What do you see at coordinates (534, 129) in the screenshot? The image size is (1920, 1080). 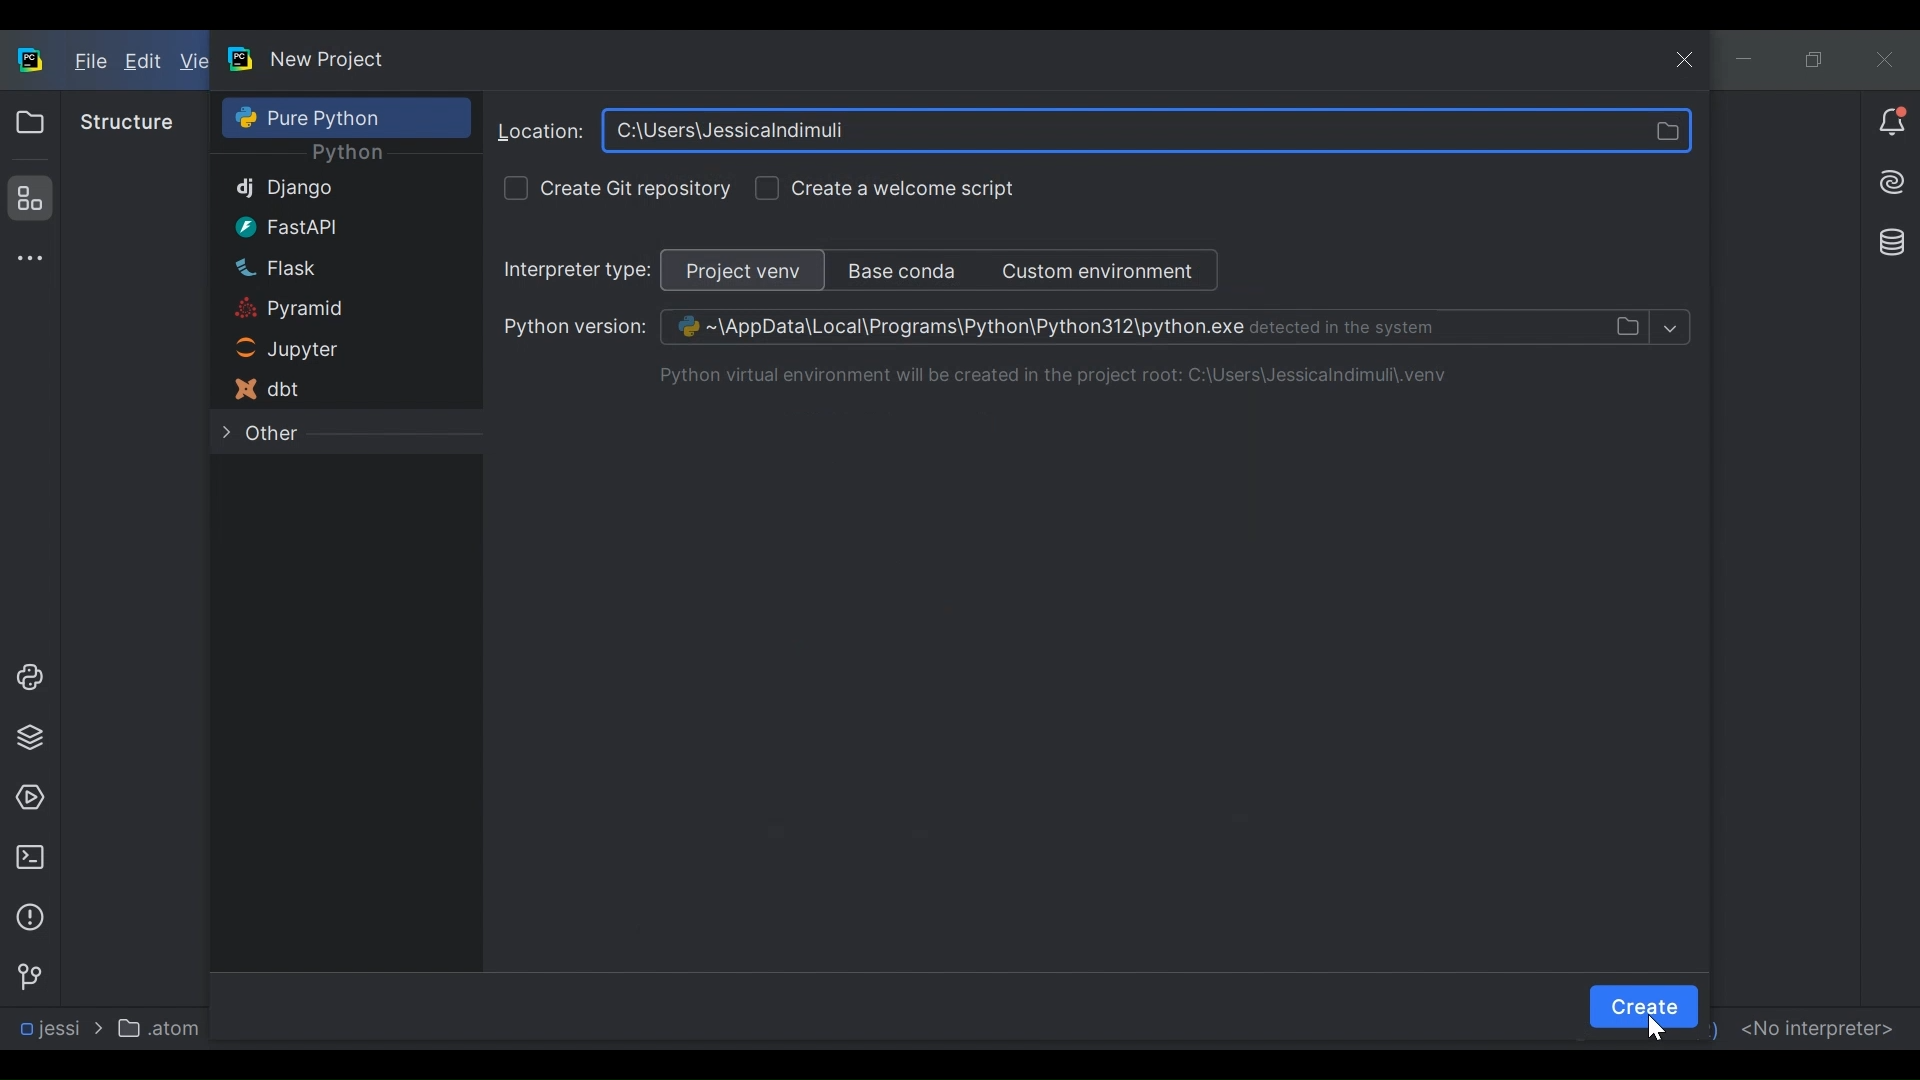 I see `Browse location` at bounding box center [534, 129].